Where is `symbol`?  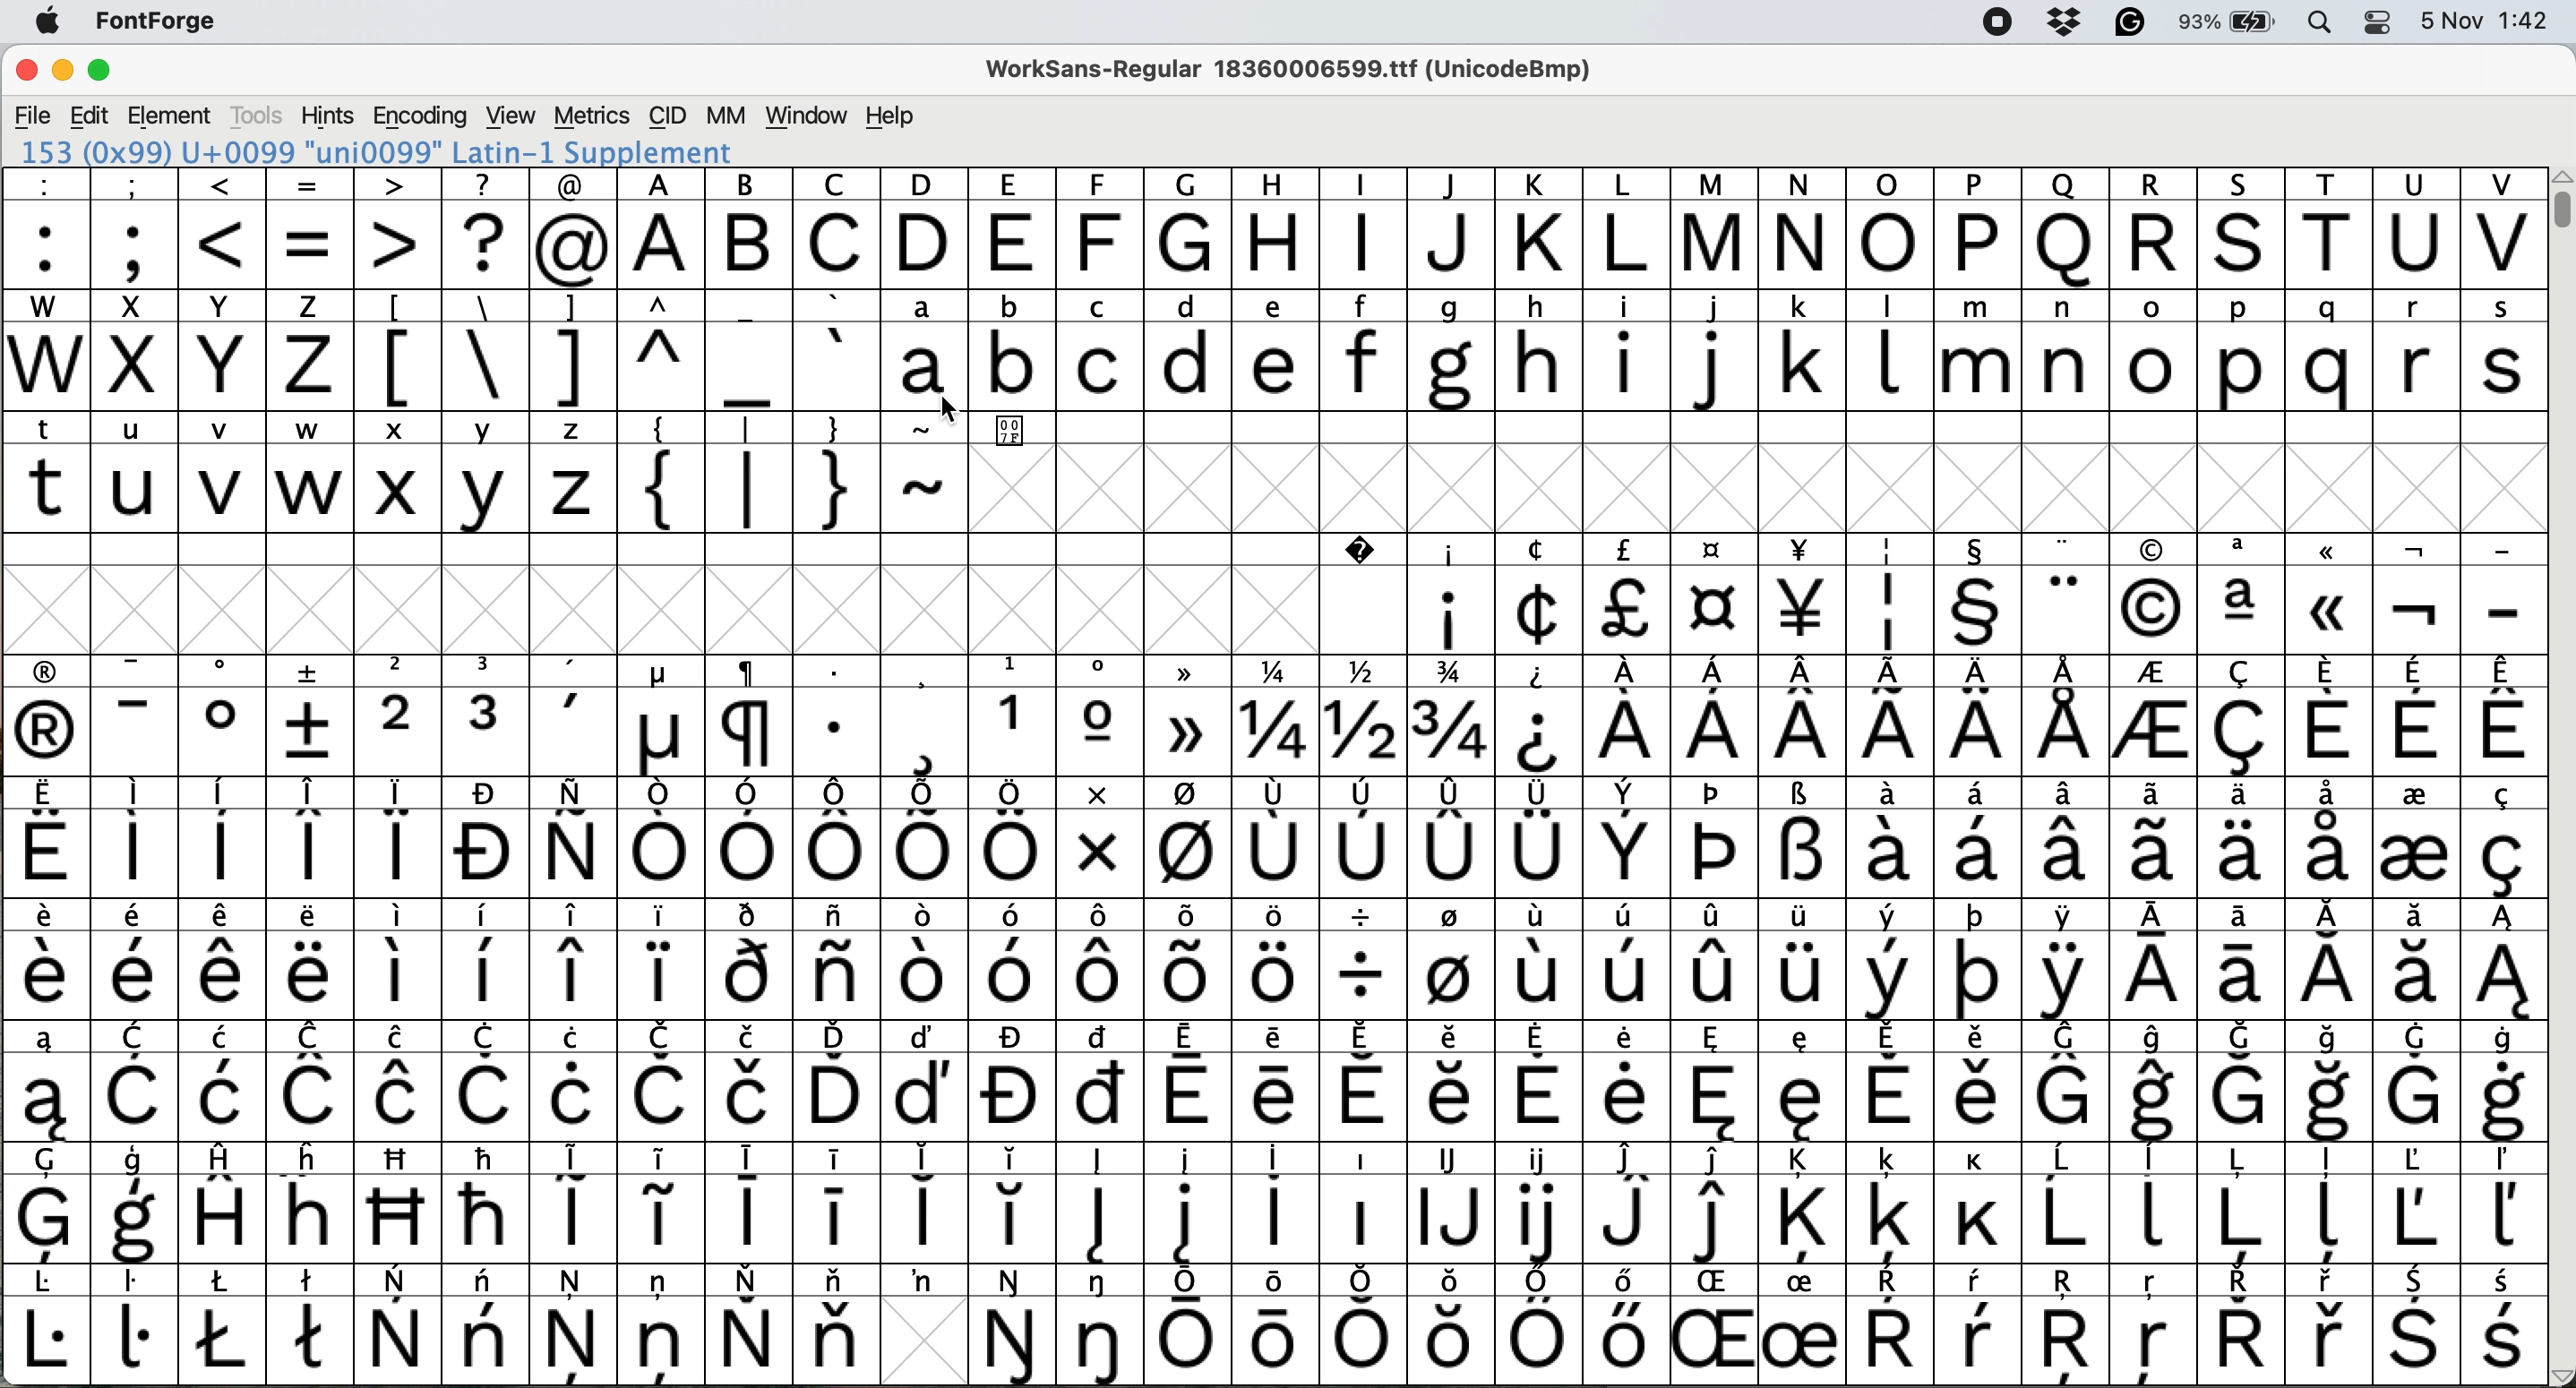 symbol is located at coordinates (1632, 839).